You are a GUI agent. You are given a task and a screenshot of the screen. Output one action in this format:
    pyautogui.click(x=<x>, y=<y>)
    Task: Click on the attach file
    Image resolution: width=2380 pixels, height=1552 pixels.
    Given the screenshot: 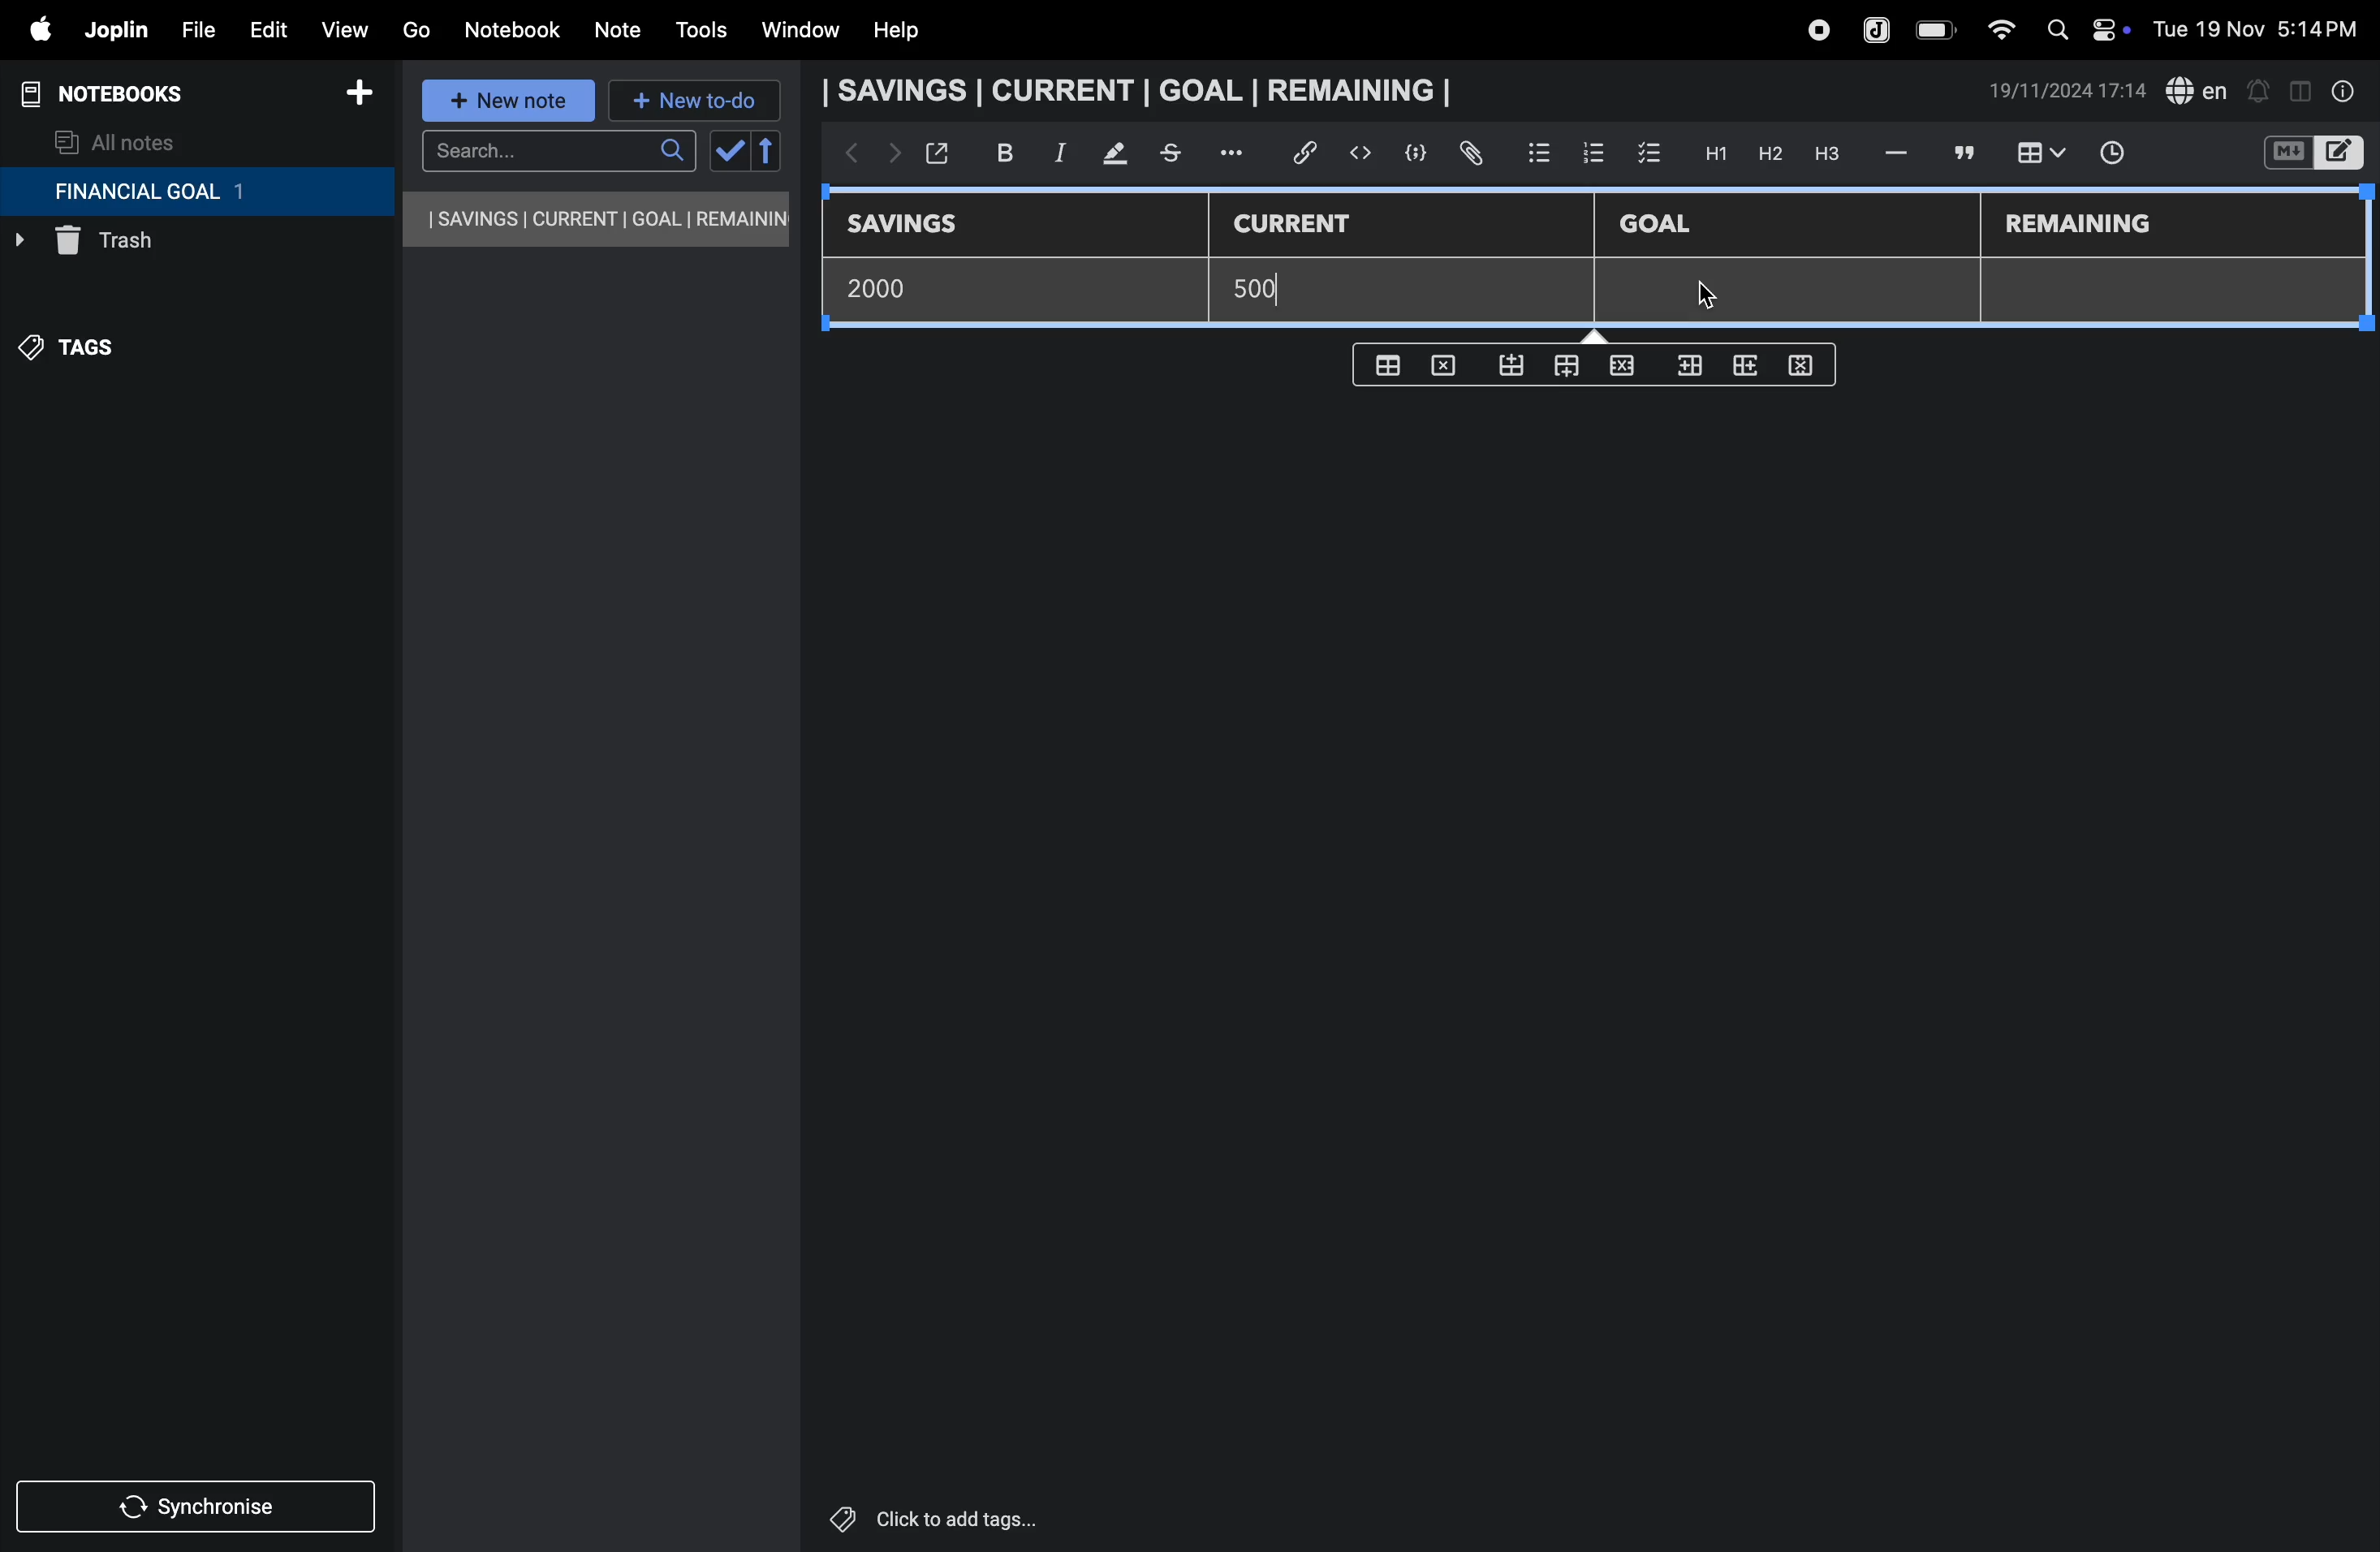 What is the action you would take?
    pyautogui.click(x=1469, y=154)
    